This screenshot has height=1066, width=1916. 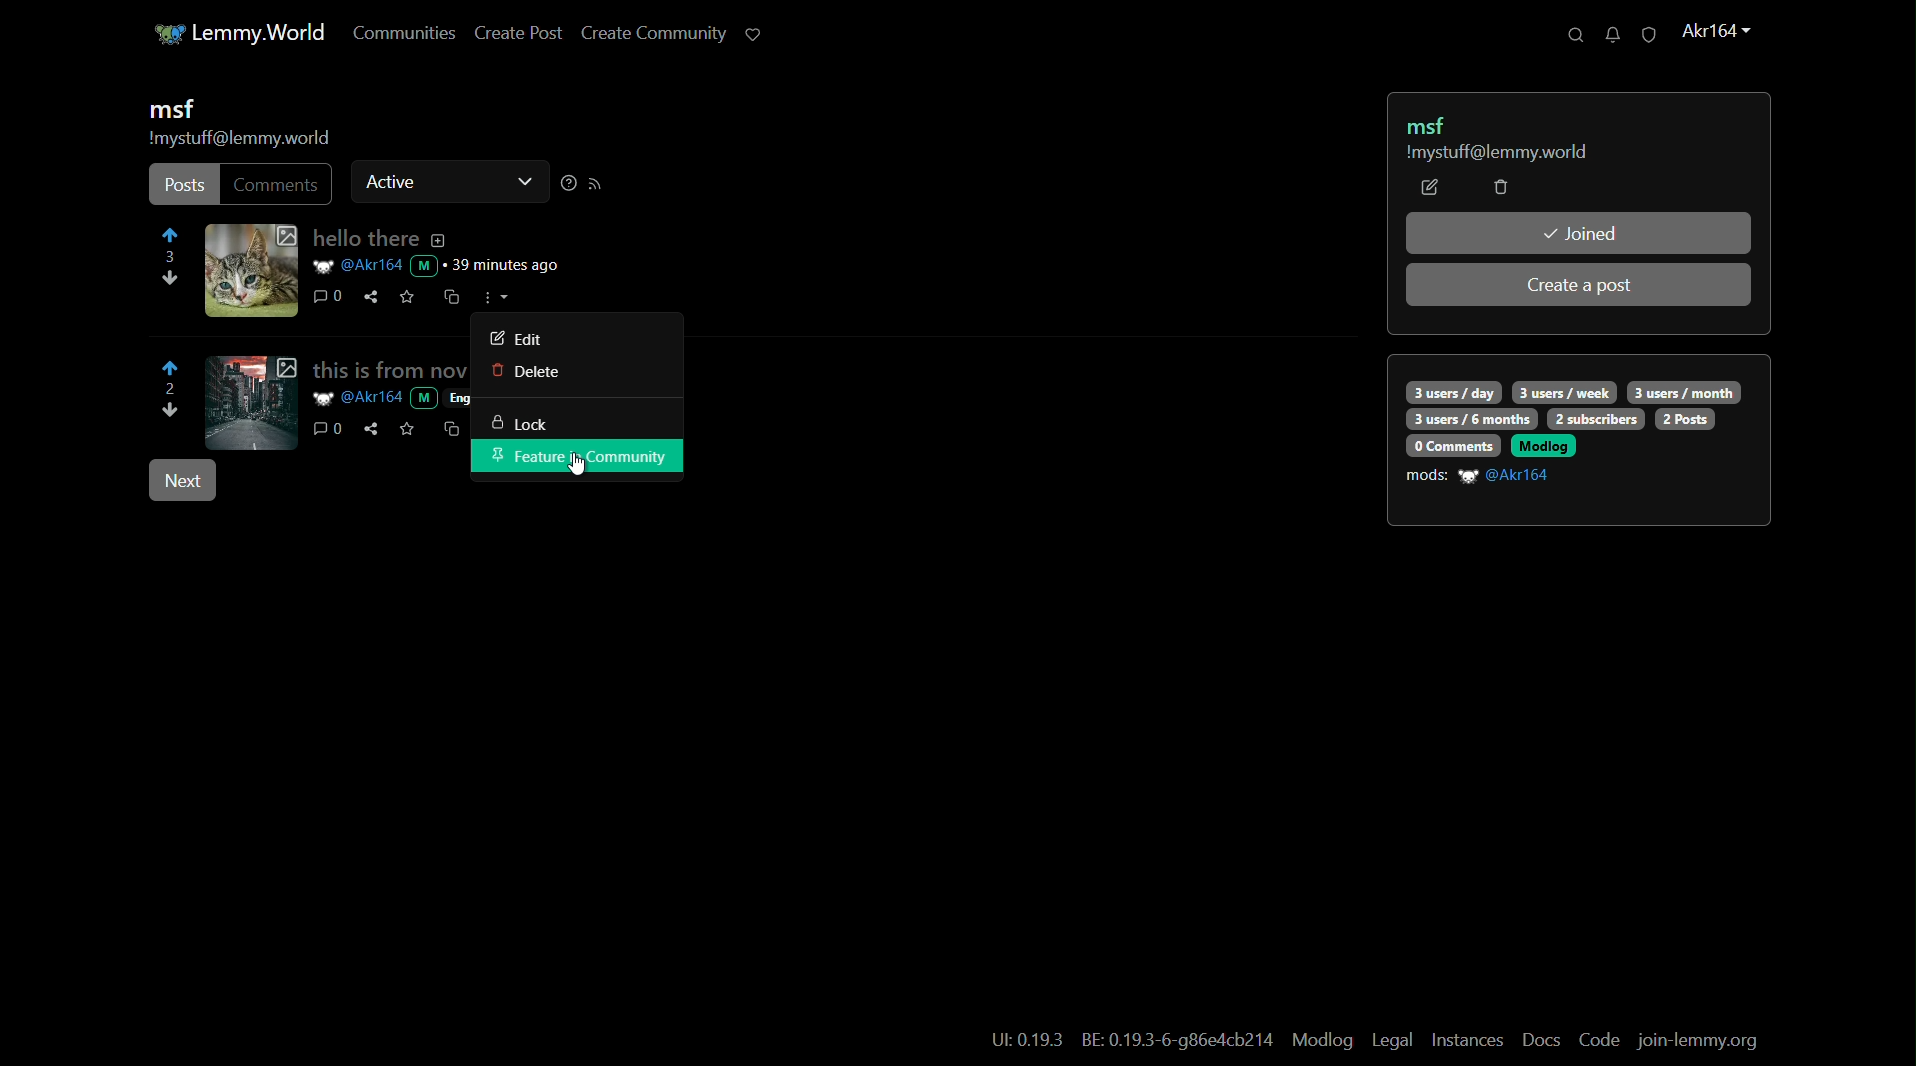 What do you see at coordinates (372, 297) in the screenshot?
I see `share` at bounding box center [372, 297].